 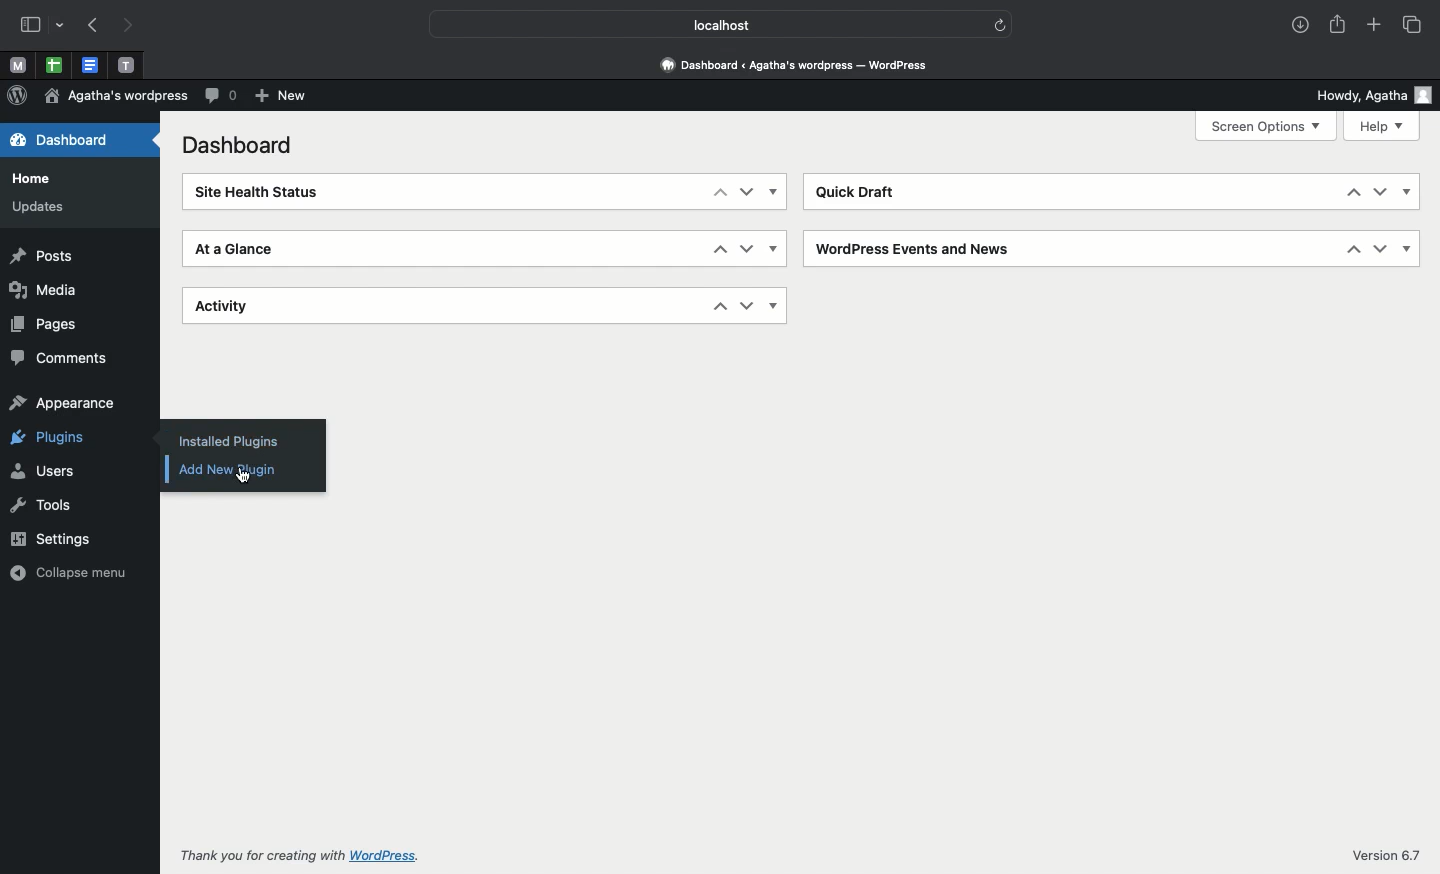 I want to click on Down, so click(x=1378, y=250).